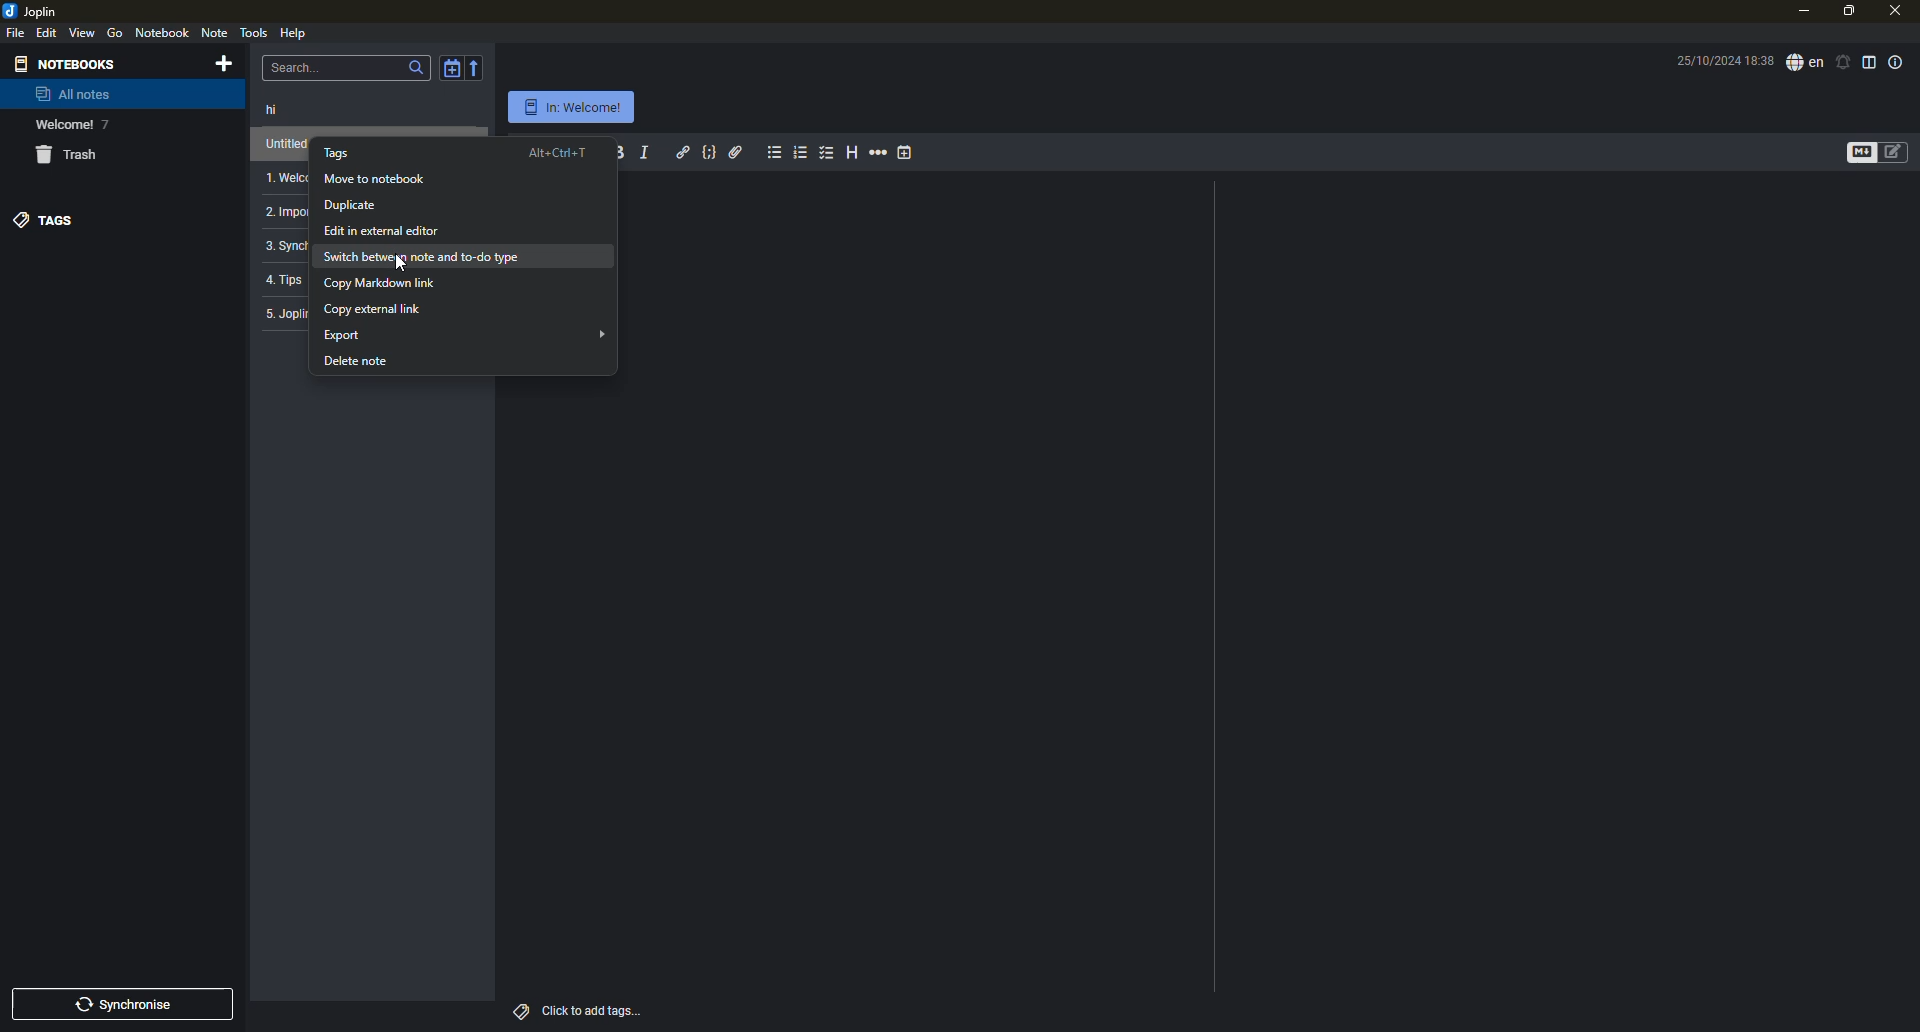 The height and width of the screenshot is (1032, 1920). I want to click on hi, so click(273, 110).